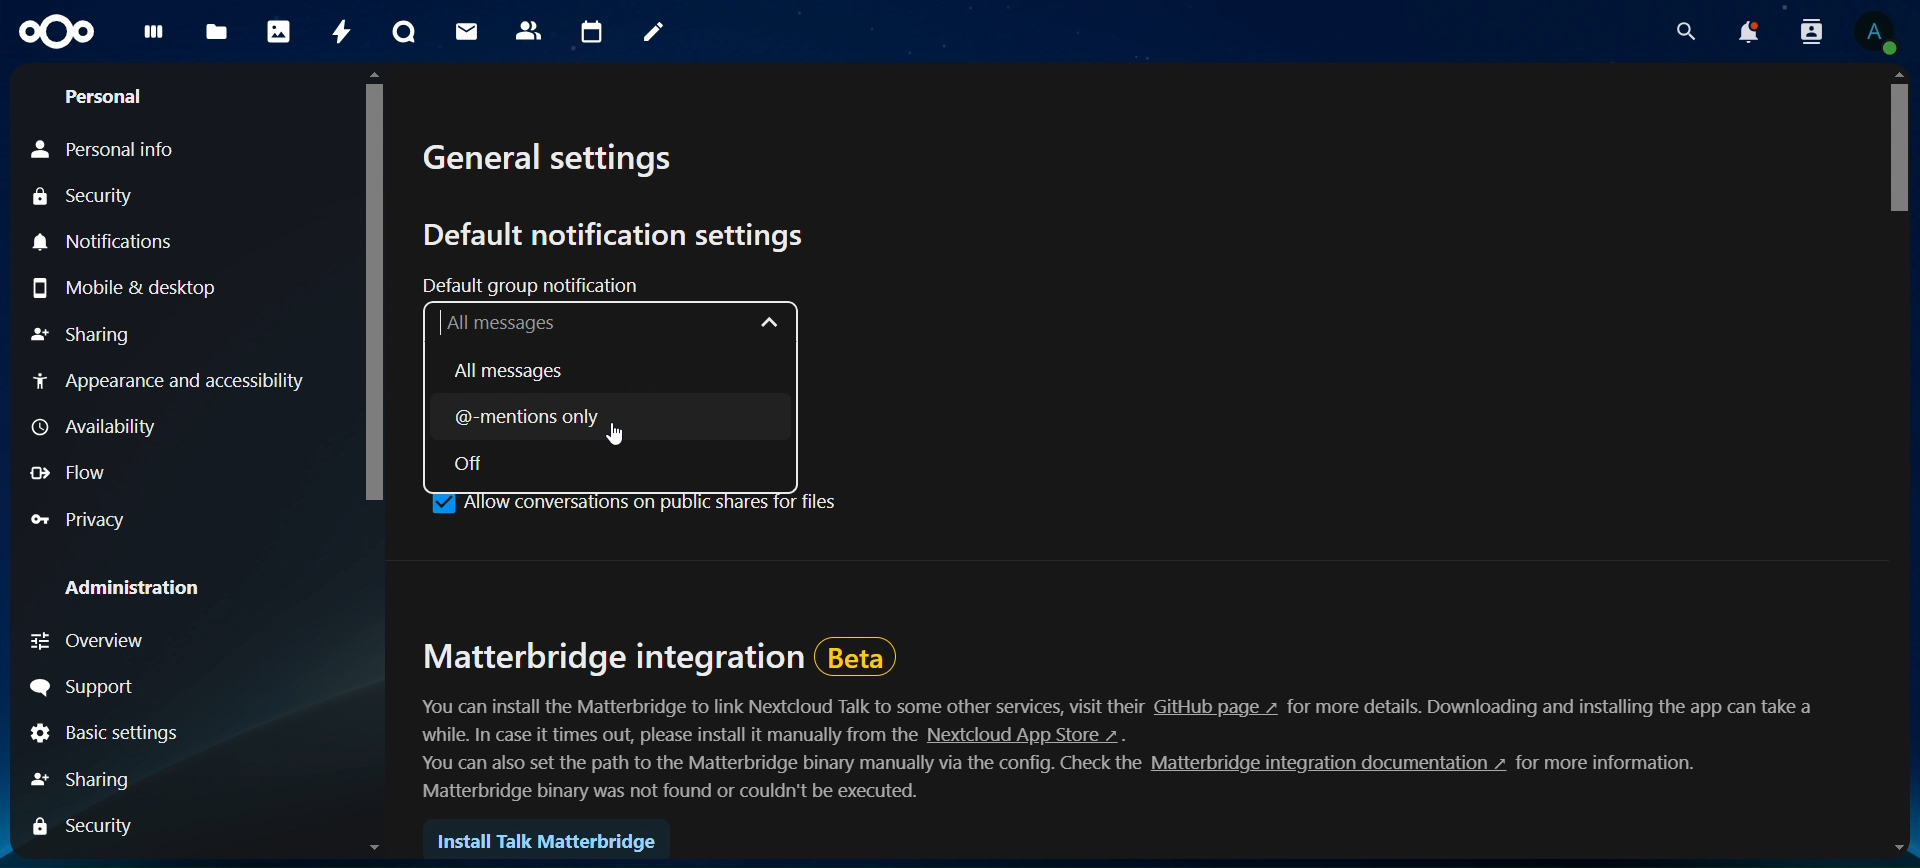  I want to click on privacy, so click(86, 518).